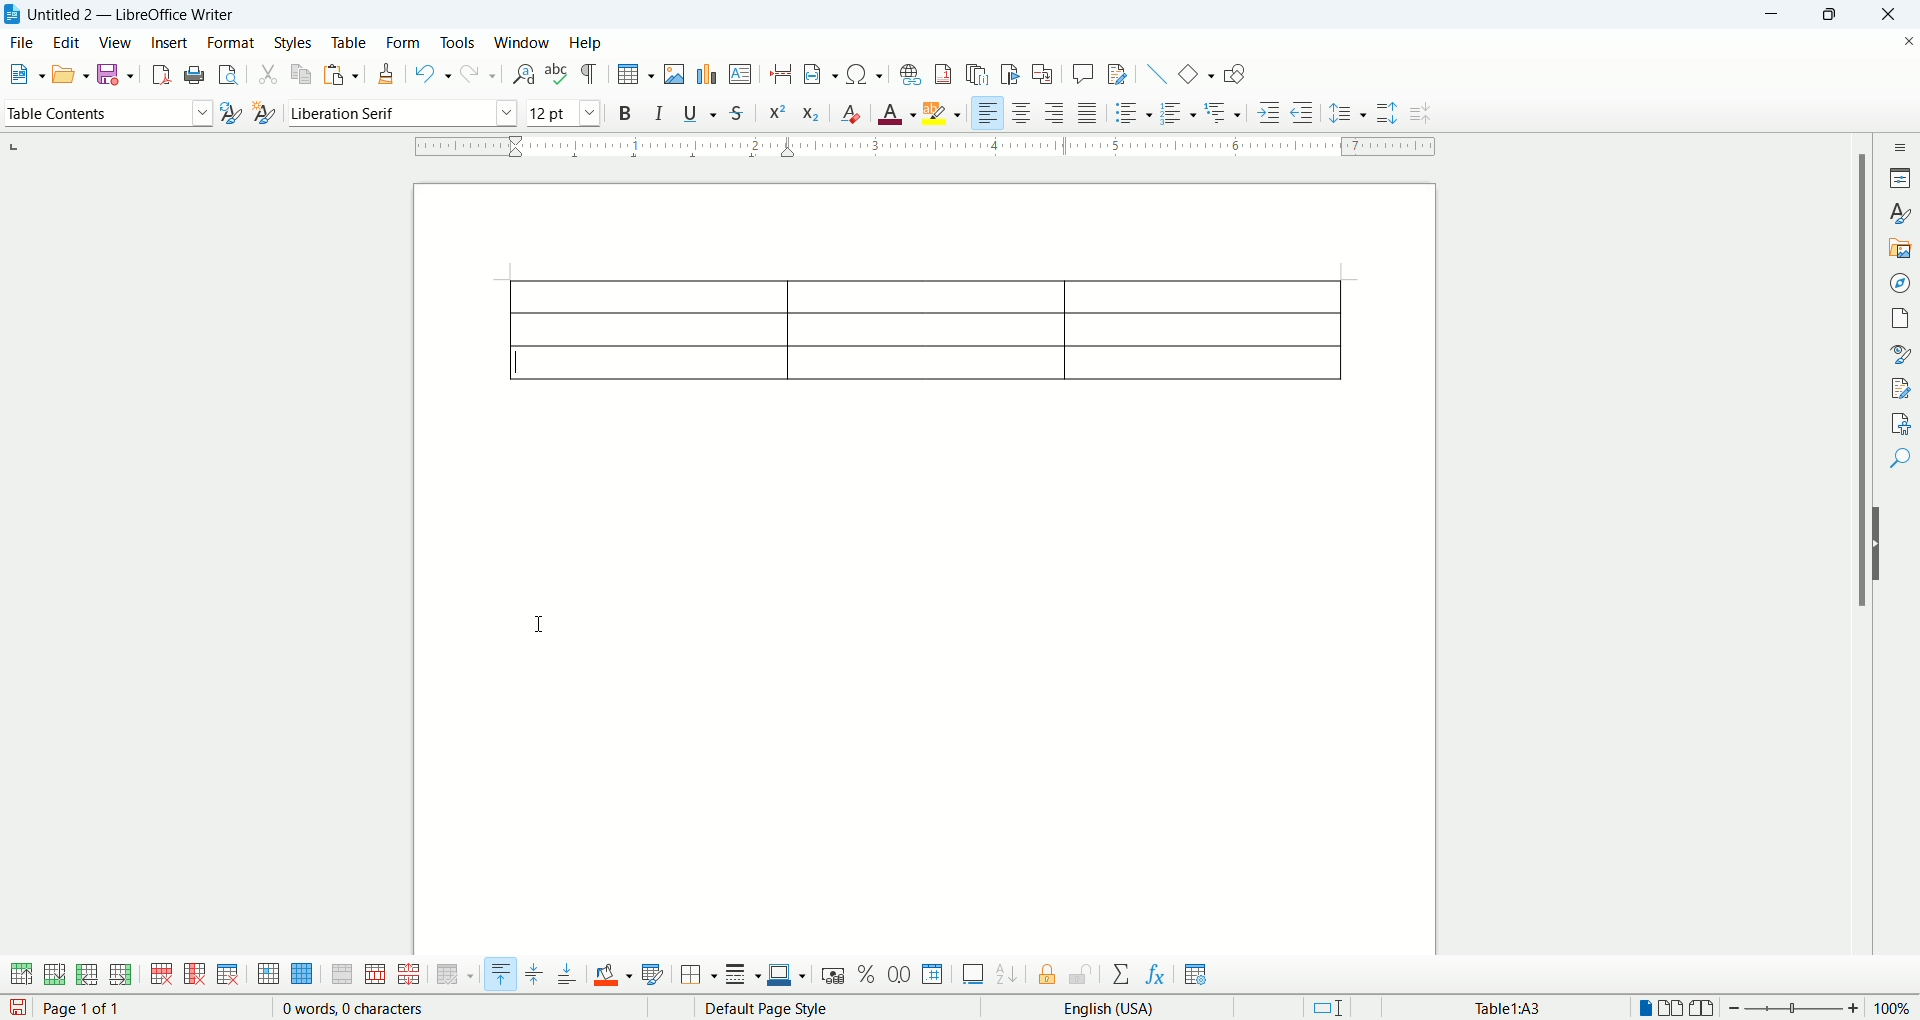 Image resolution: width=1920 pixels, height=1020 pixels. What do you see at coordinates (657, 113) in the screenshot?
I see `italics` at bounding box center [657, 113].